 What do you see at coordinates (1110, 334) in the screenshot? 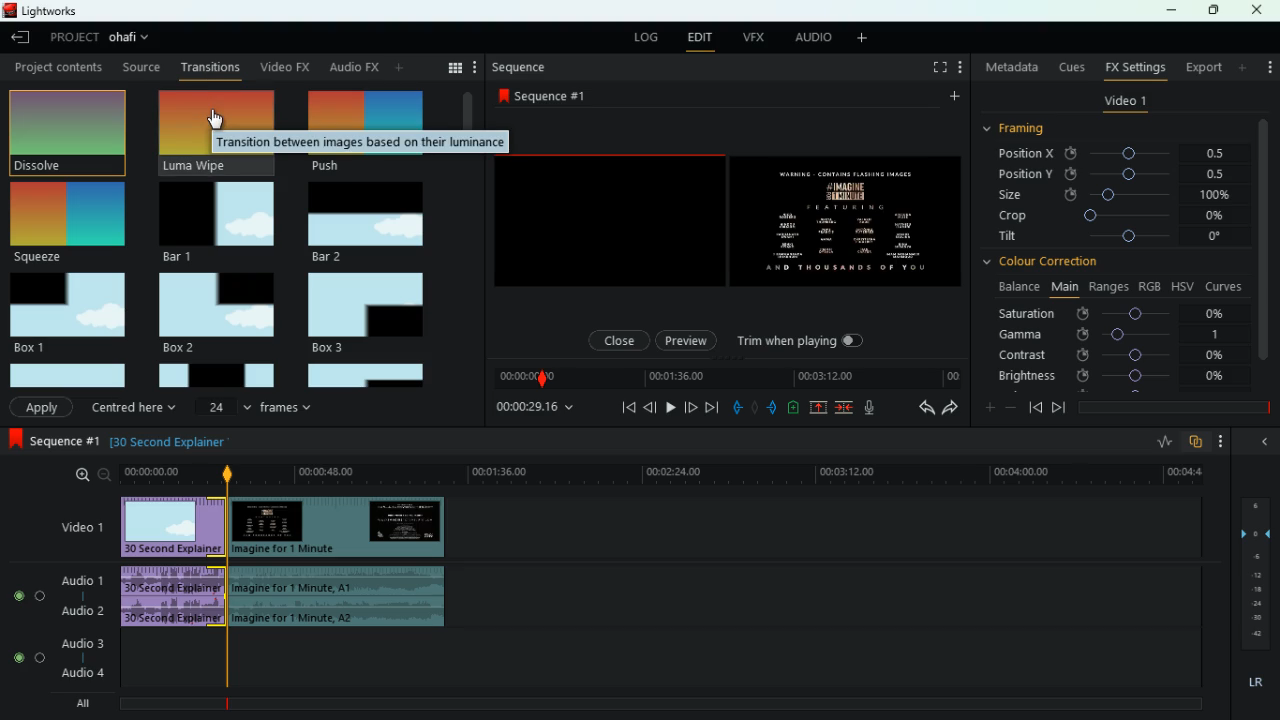
I see `gamma` at bounding box center [1110, 334].